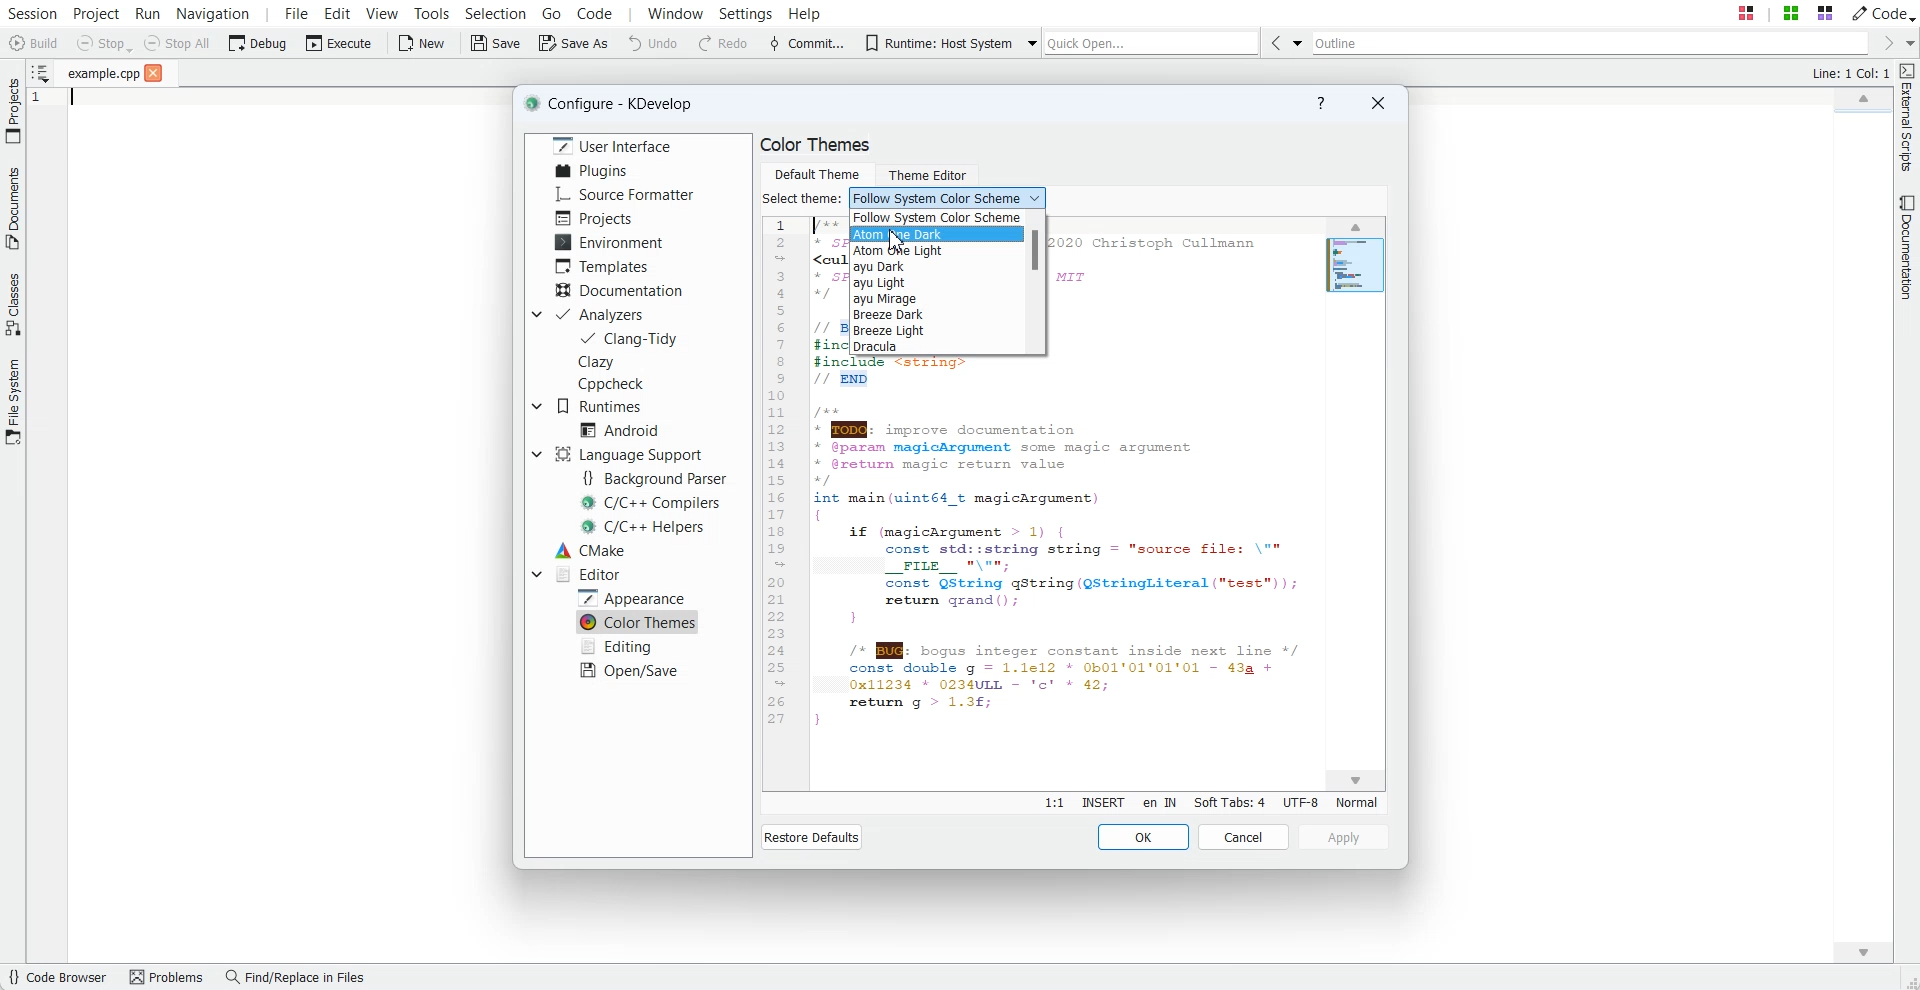  What do you see at coordinates (1030, 44) in the screenshot?
I see `Drop down box` at bounding box center [1030, 44].